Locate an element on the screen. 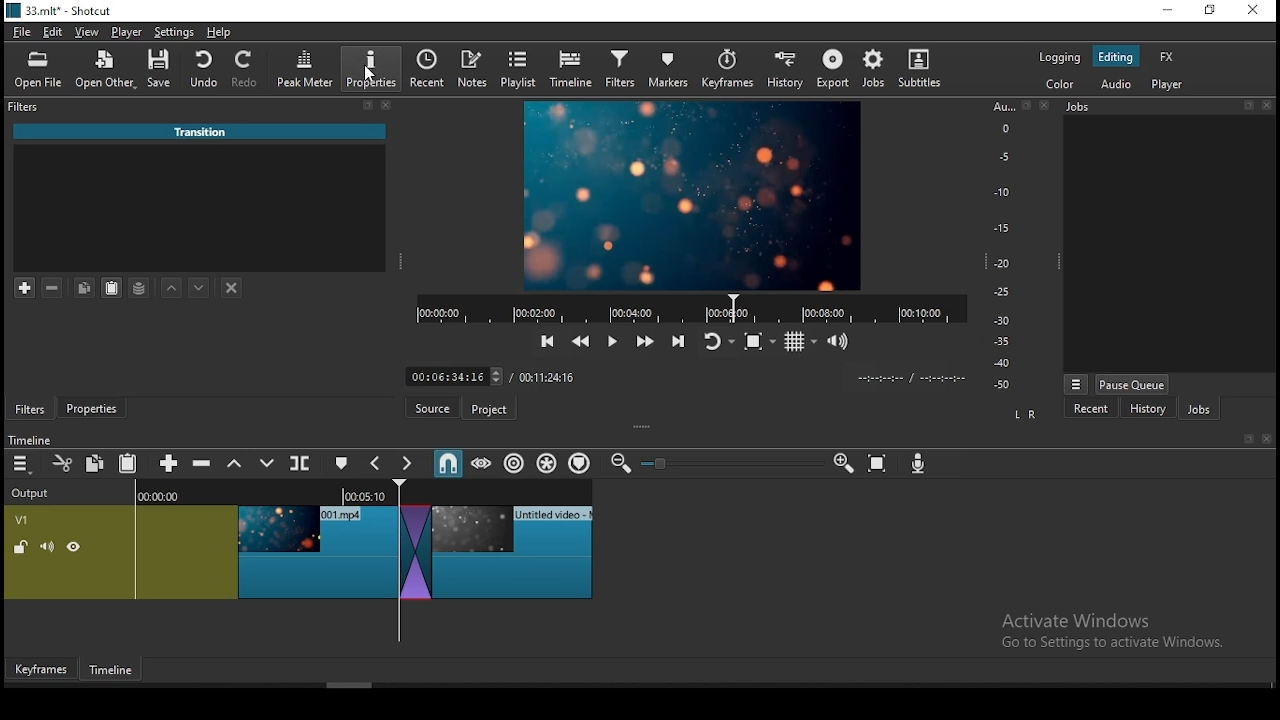  color is located at coordinates (1061, 85).